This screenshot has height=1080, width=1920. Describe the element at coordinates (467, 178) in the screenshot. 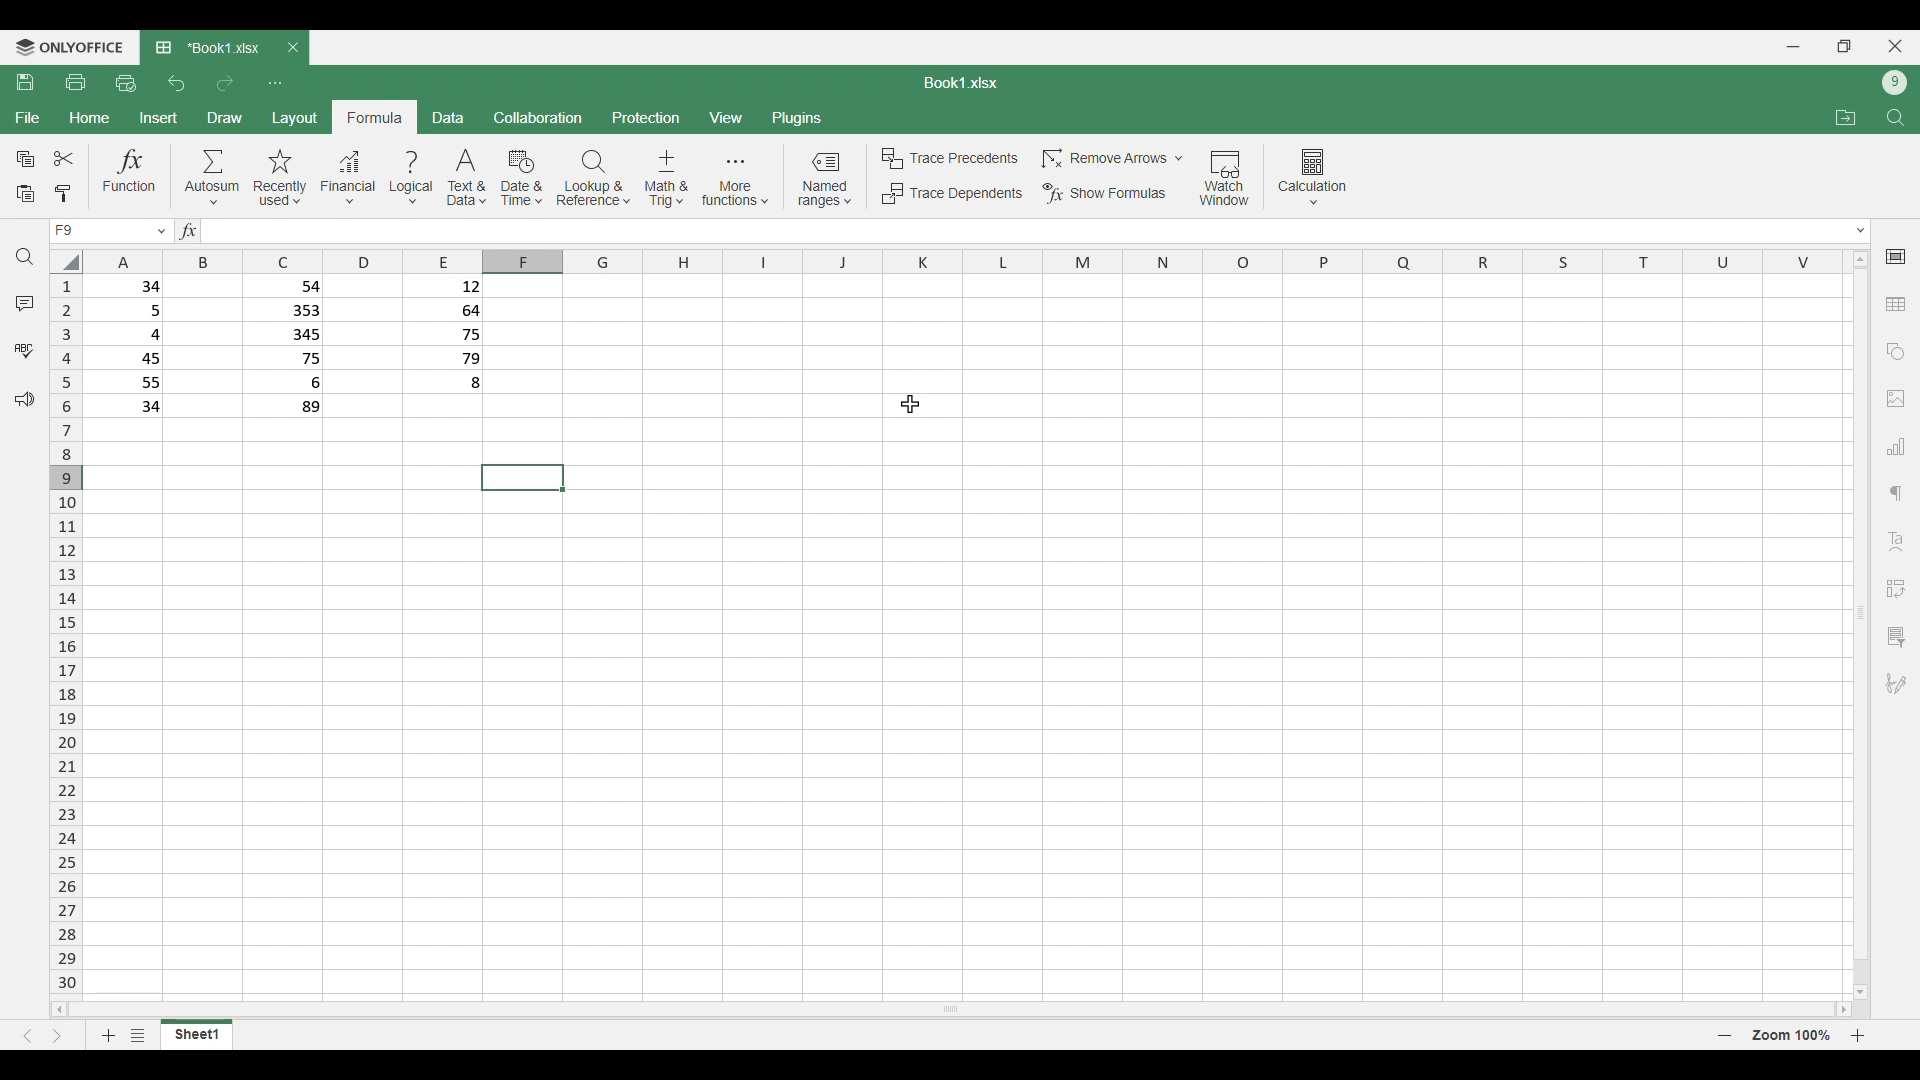

I see `Text and data` at that location.